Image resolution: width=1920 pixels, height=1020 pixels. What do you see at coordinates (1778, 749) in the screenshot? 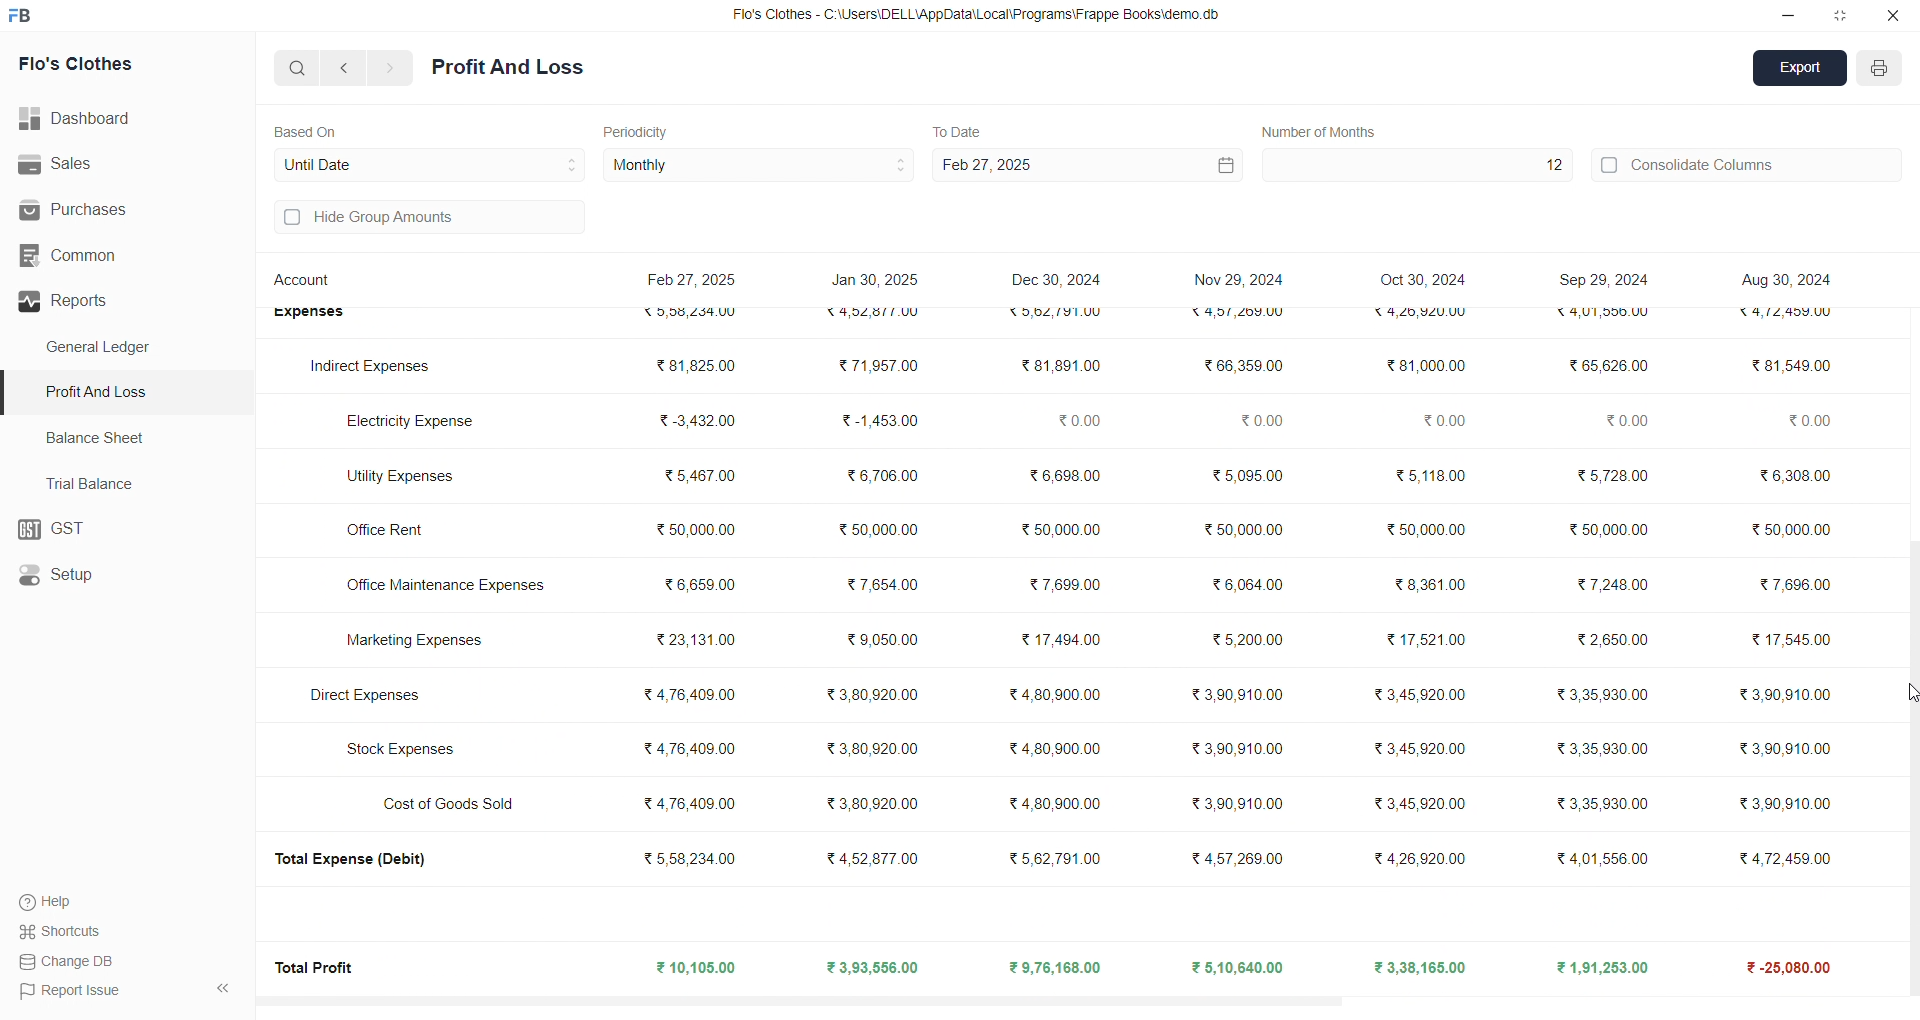
I see `₹3,90,910.00` at bounding box center [1778, 749].